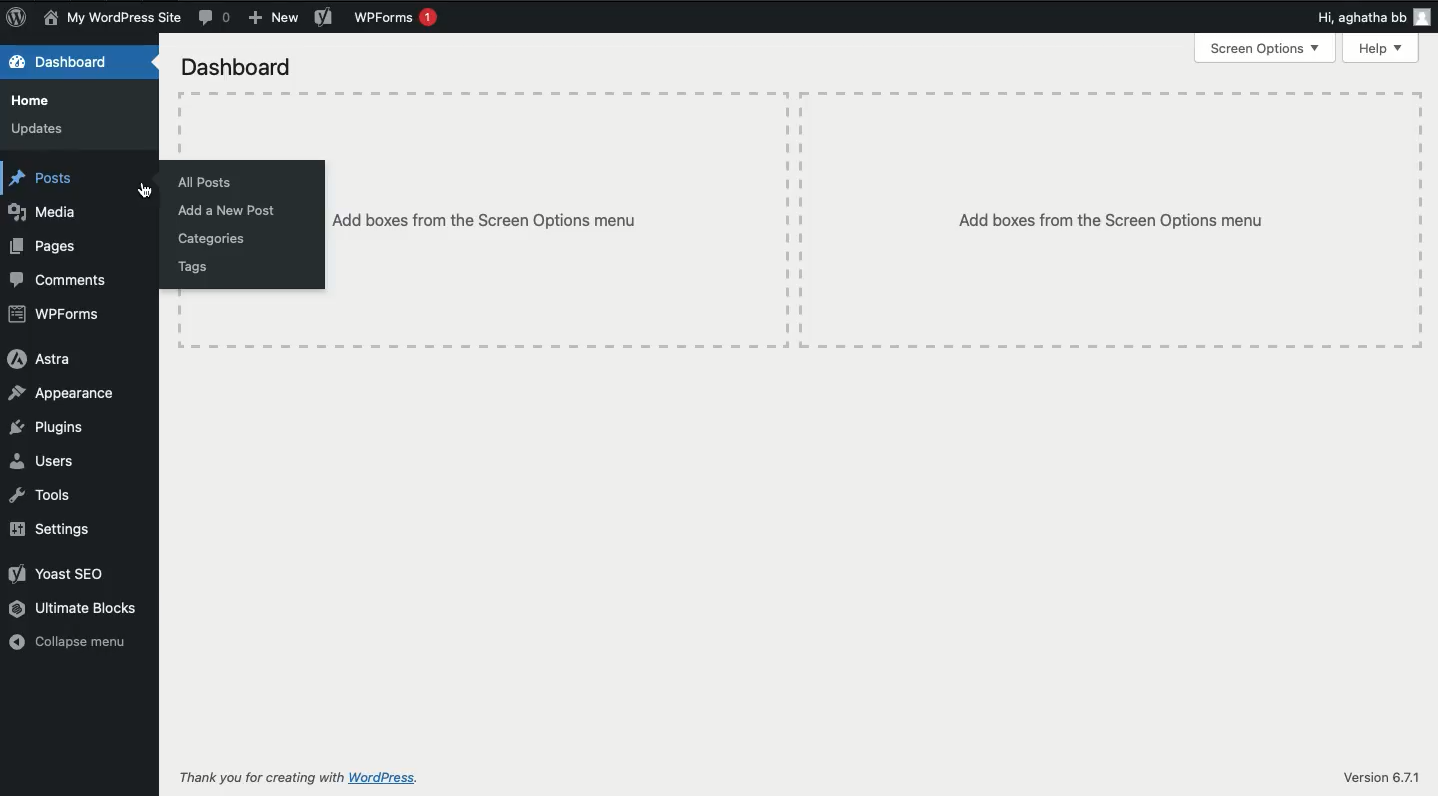 This screenshot has width=1438, height=796. What do you see at coordinates (228, 211) in the screenshot?
I see `Add a new post` at bounding box center [228, 211].